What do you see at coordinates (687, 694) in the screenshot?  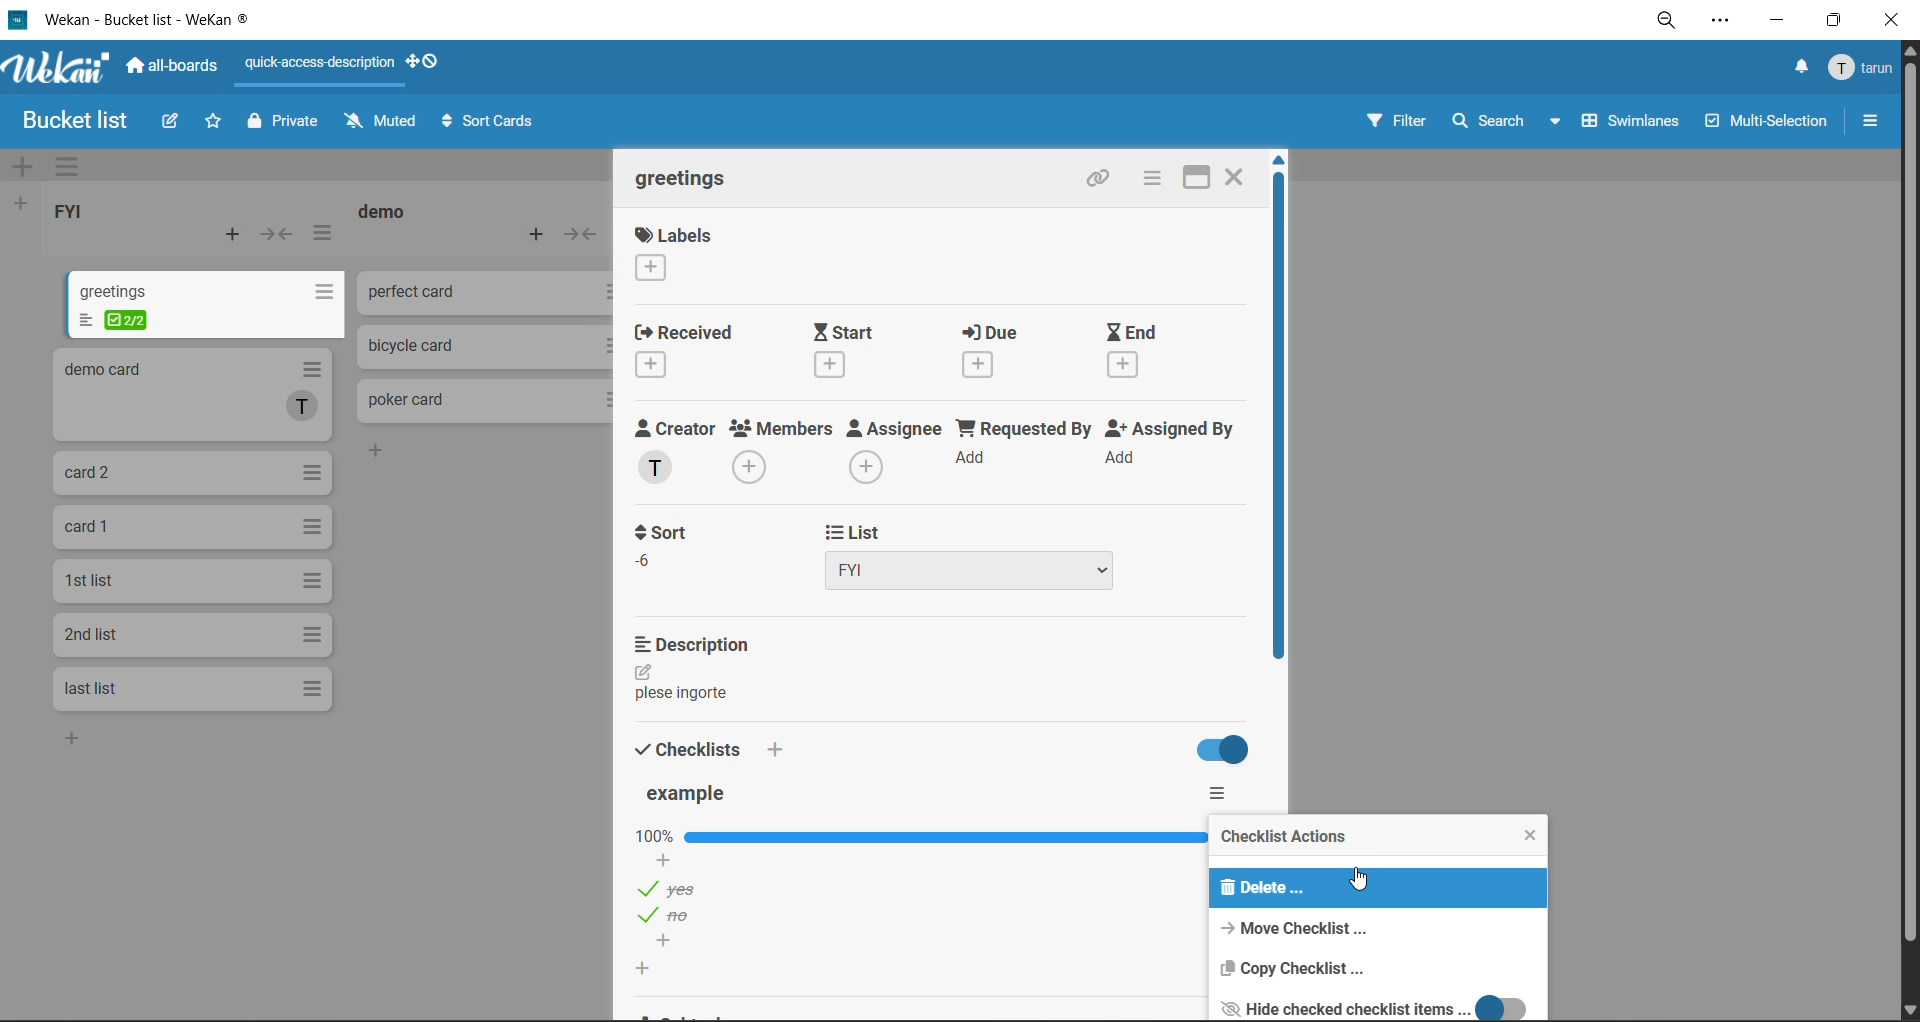 I see `text` at bounding box center [687, 694].